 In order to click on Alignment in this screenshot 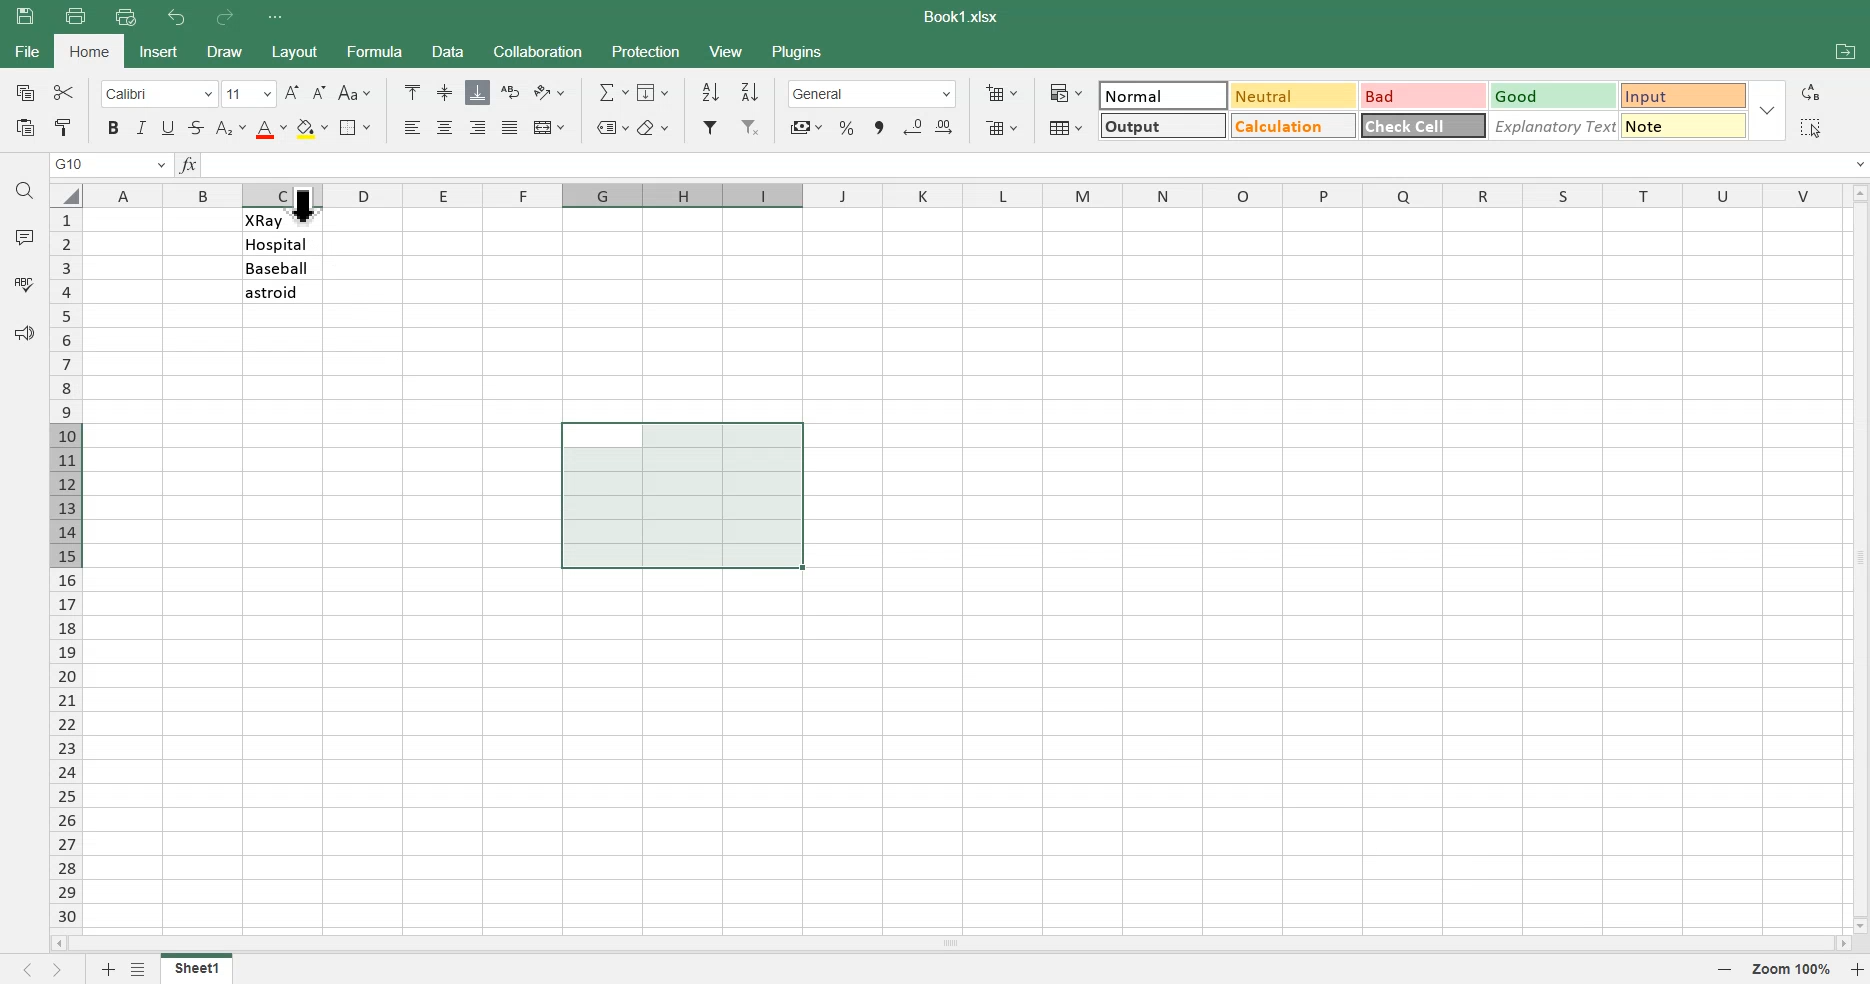, I will do `click(510, 128)`.